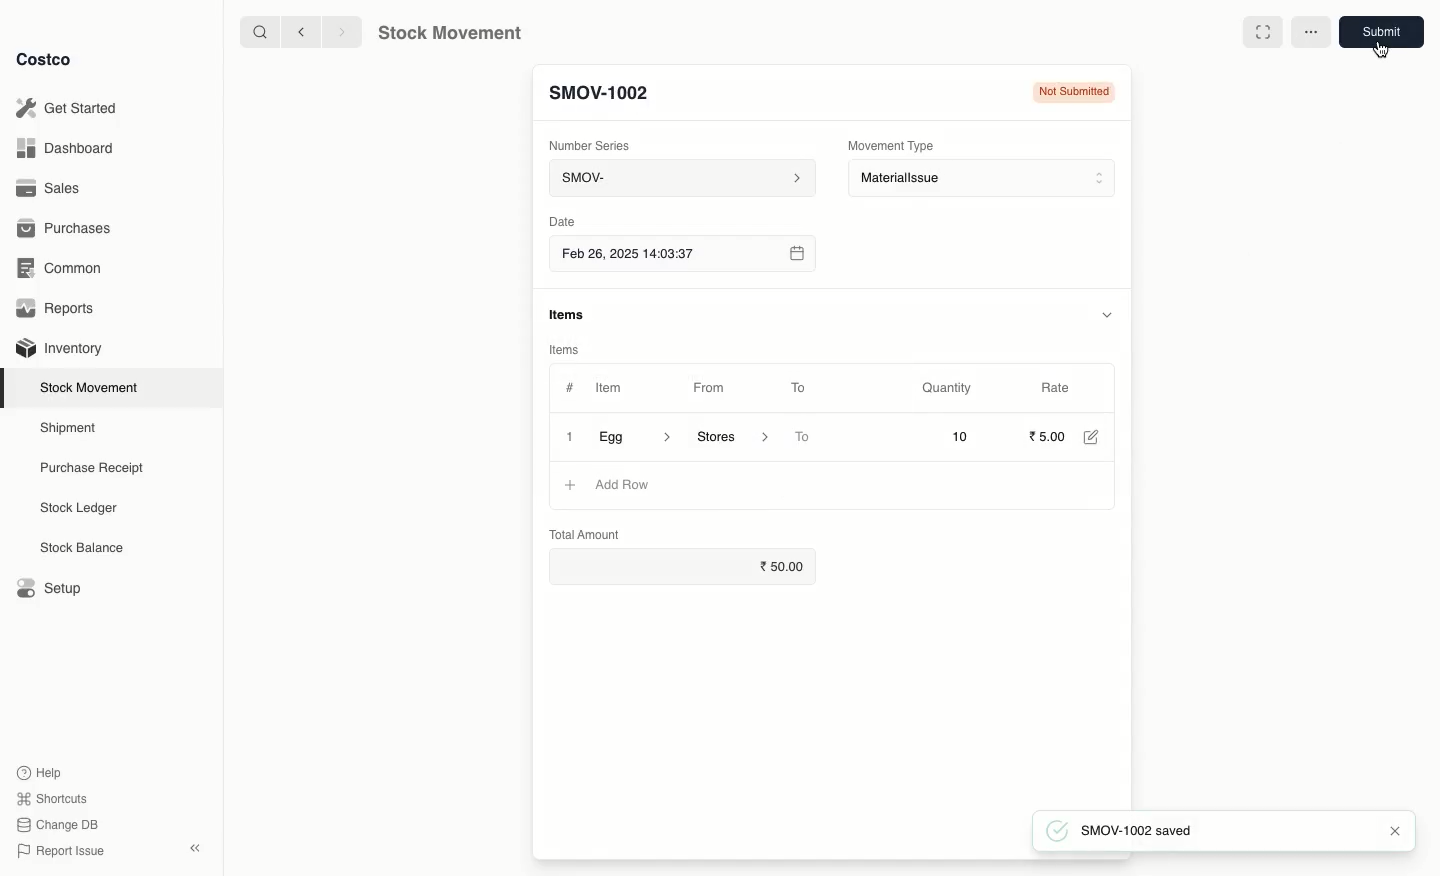 The width and height of the screenshot is (1440, 876). I want to click on collapse, so click(194, 847).